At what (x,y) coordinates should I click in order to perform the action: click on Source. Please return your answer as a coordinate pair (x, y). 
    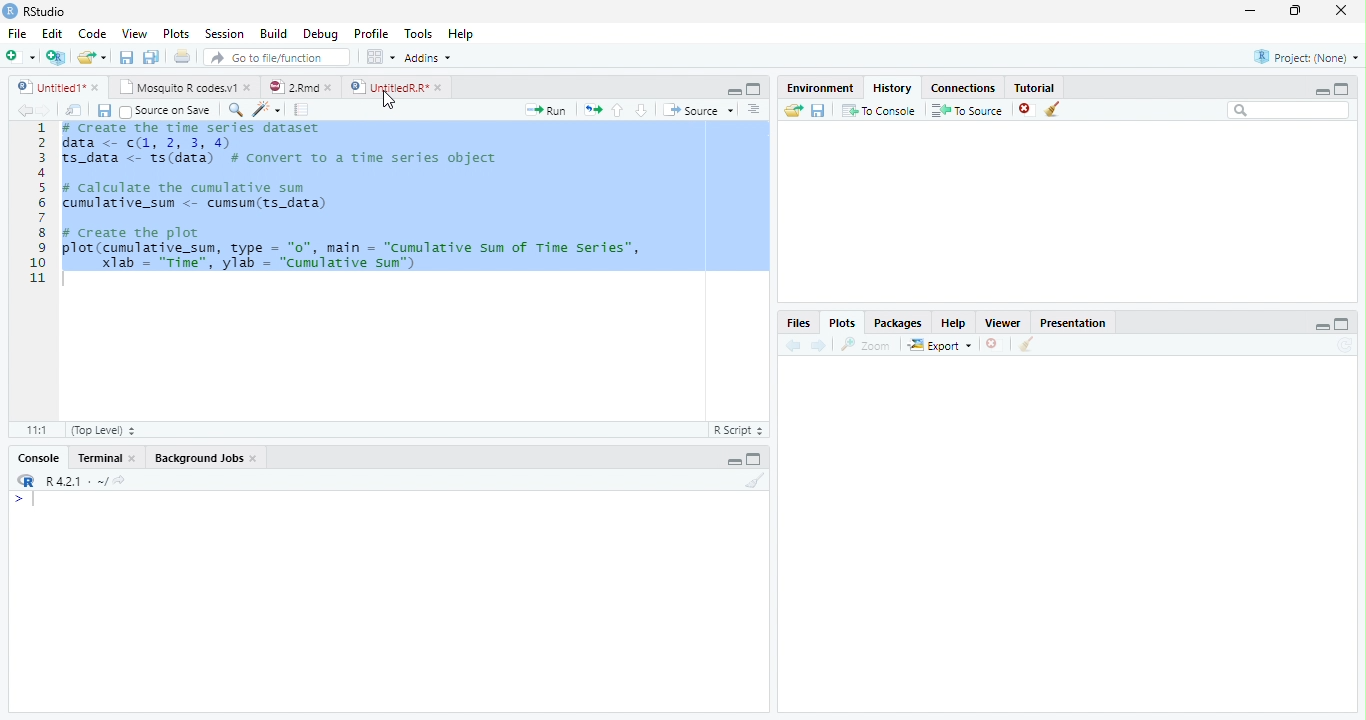
    Looking at the image, I should click on (697, 110).